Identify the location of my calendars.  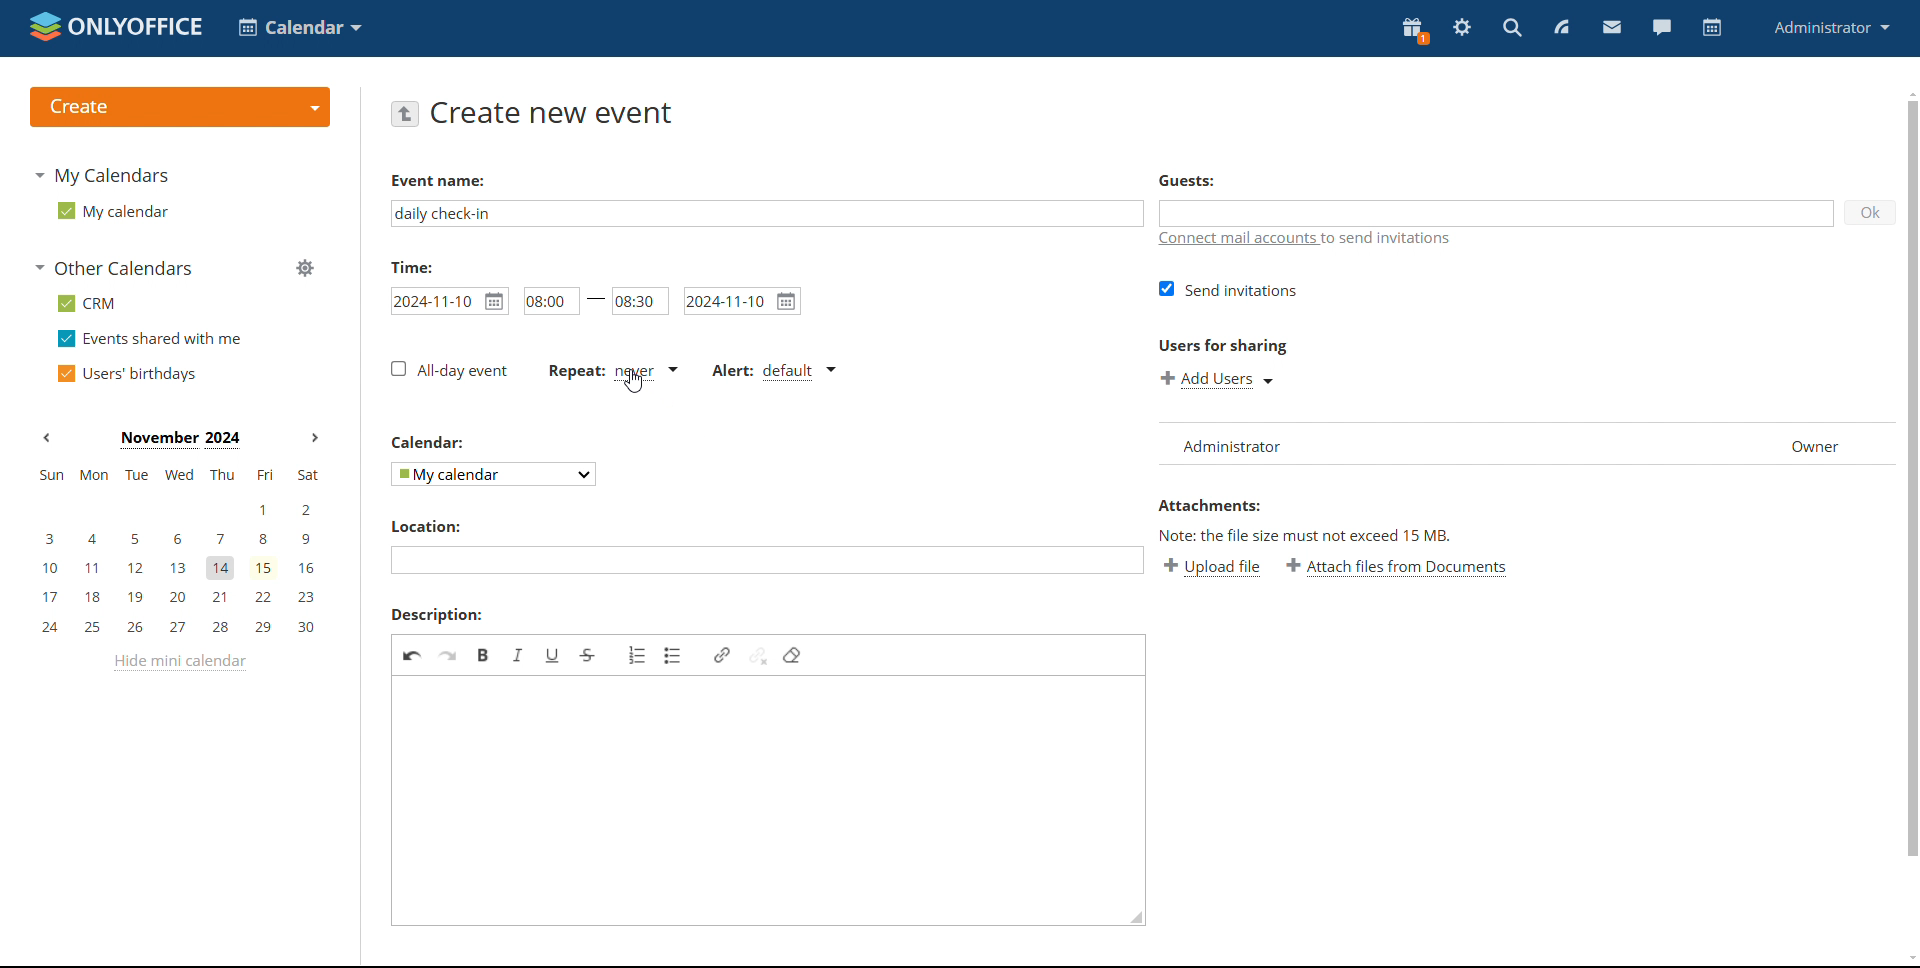
(102, 174).